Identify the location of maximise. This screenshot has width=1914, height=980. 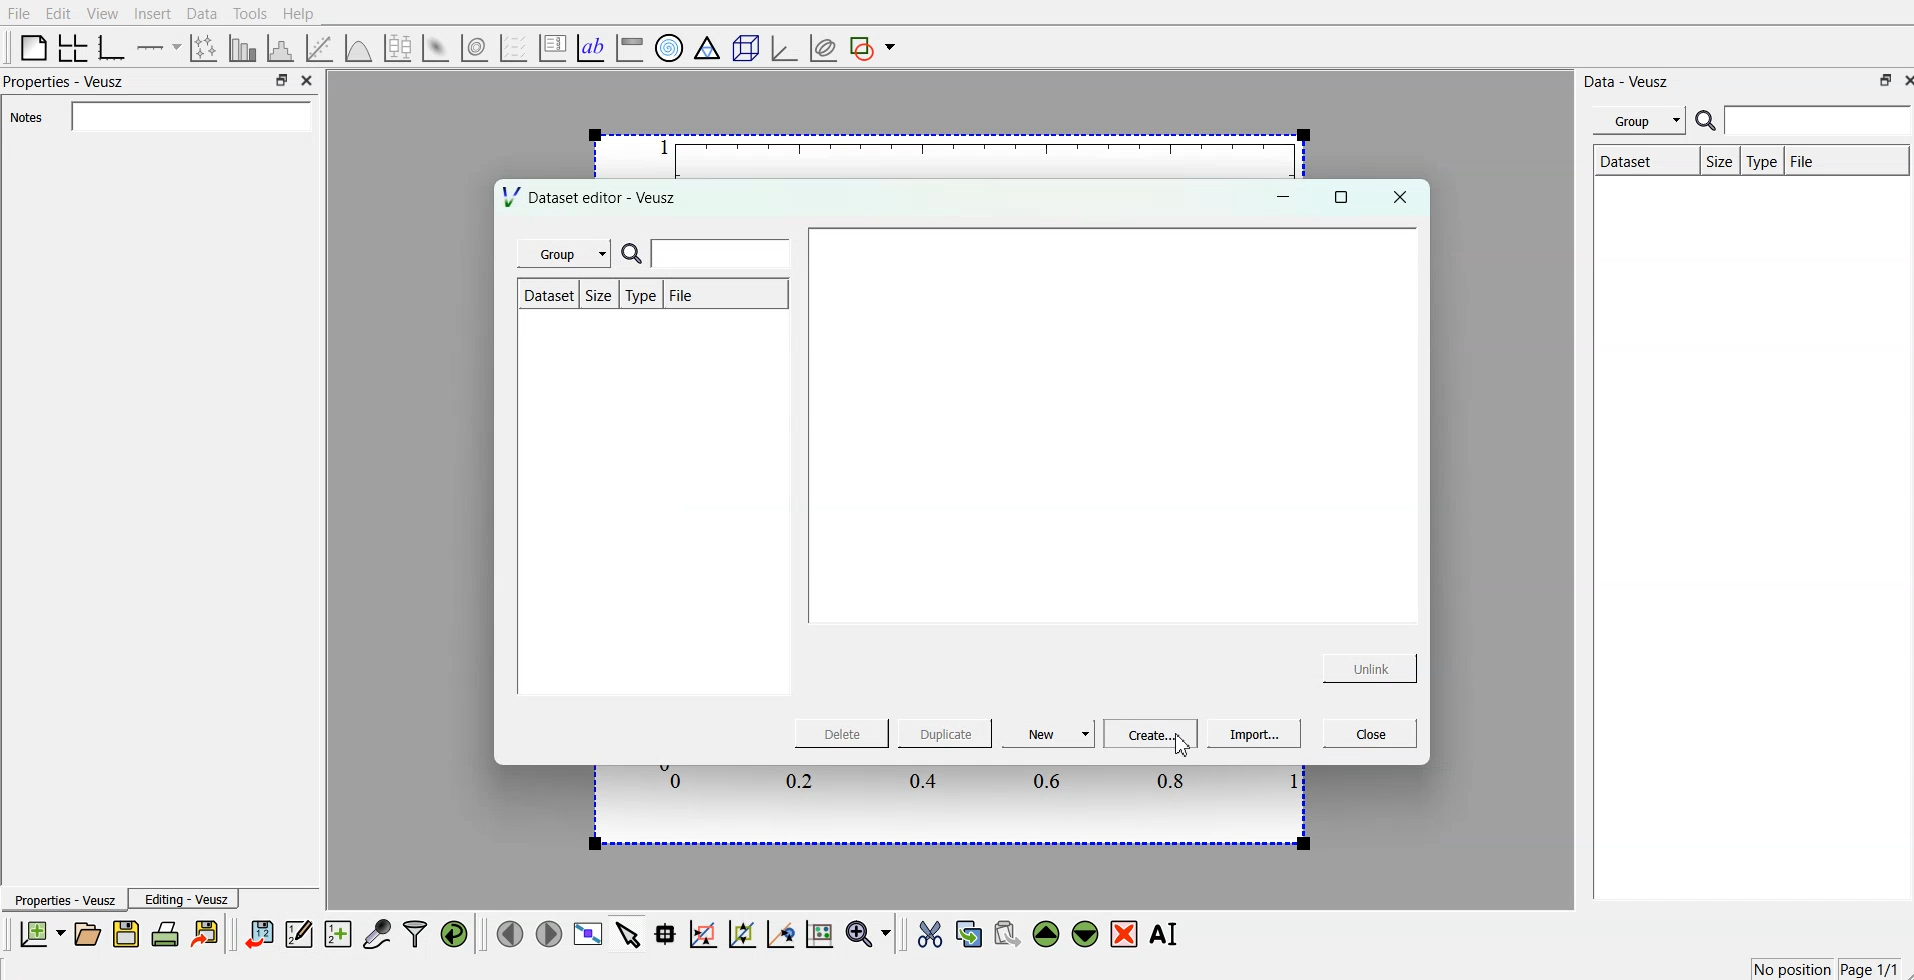
(1342, 196).